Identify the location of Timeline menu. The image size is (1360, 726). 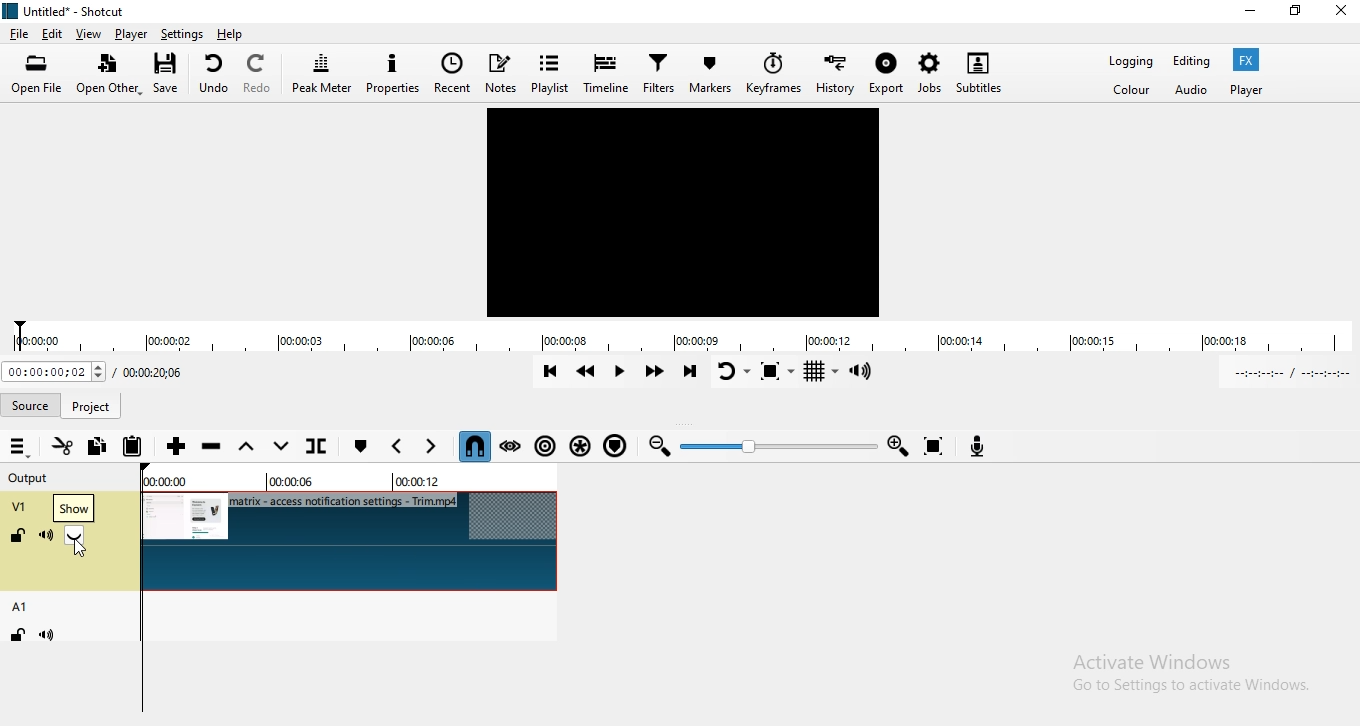
(20, 450).